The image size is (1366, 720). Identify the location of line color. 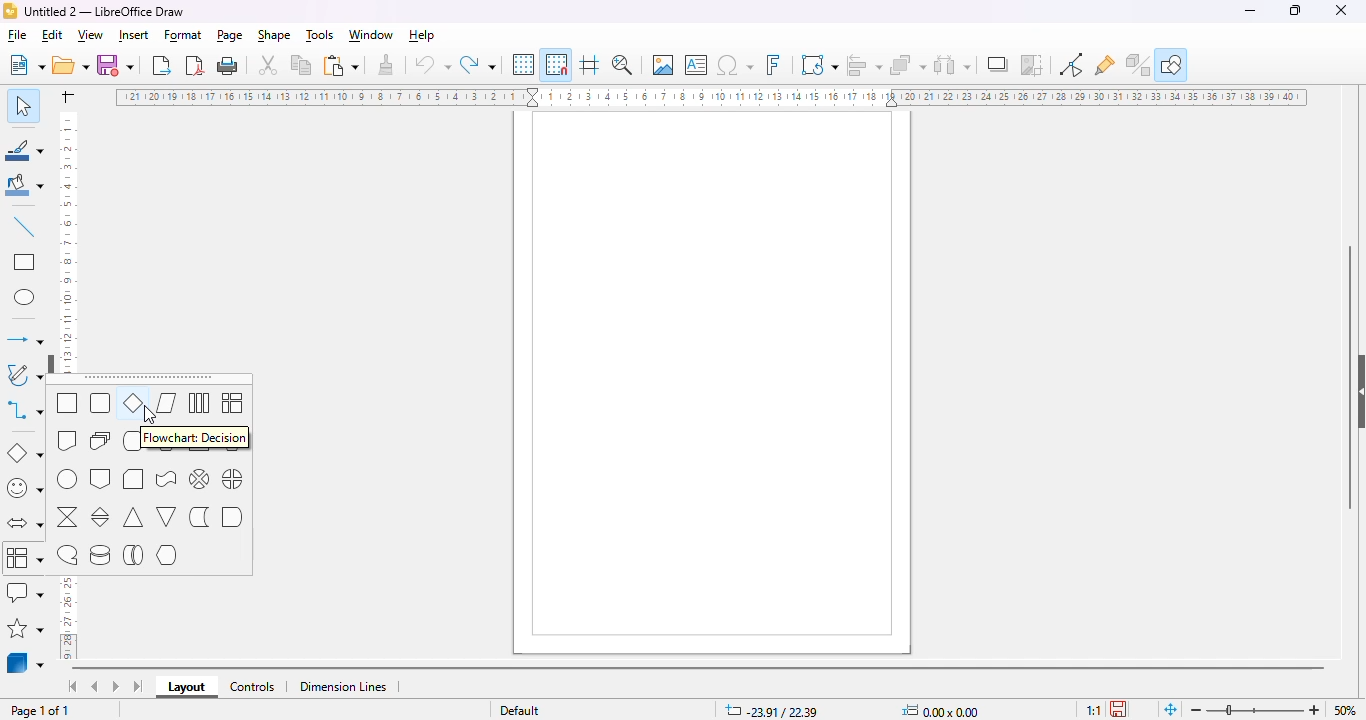
(24, 149).